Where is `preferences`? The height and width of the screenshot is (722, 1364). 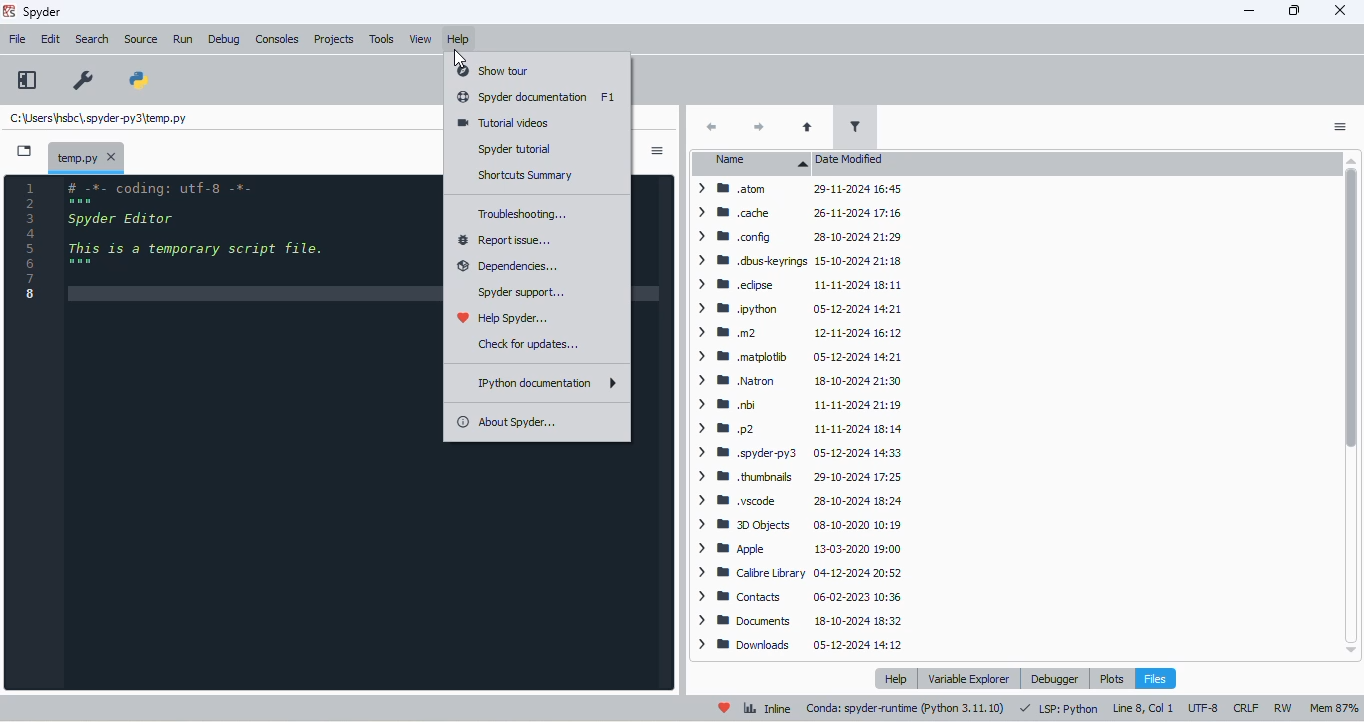
preferences is located at coordinates (84, 80).